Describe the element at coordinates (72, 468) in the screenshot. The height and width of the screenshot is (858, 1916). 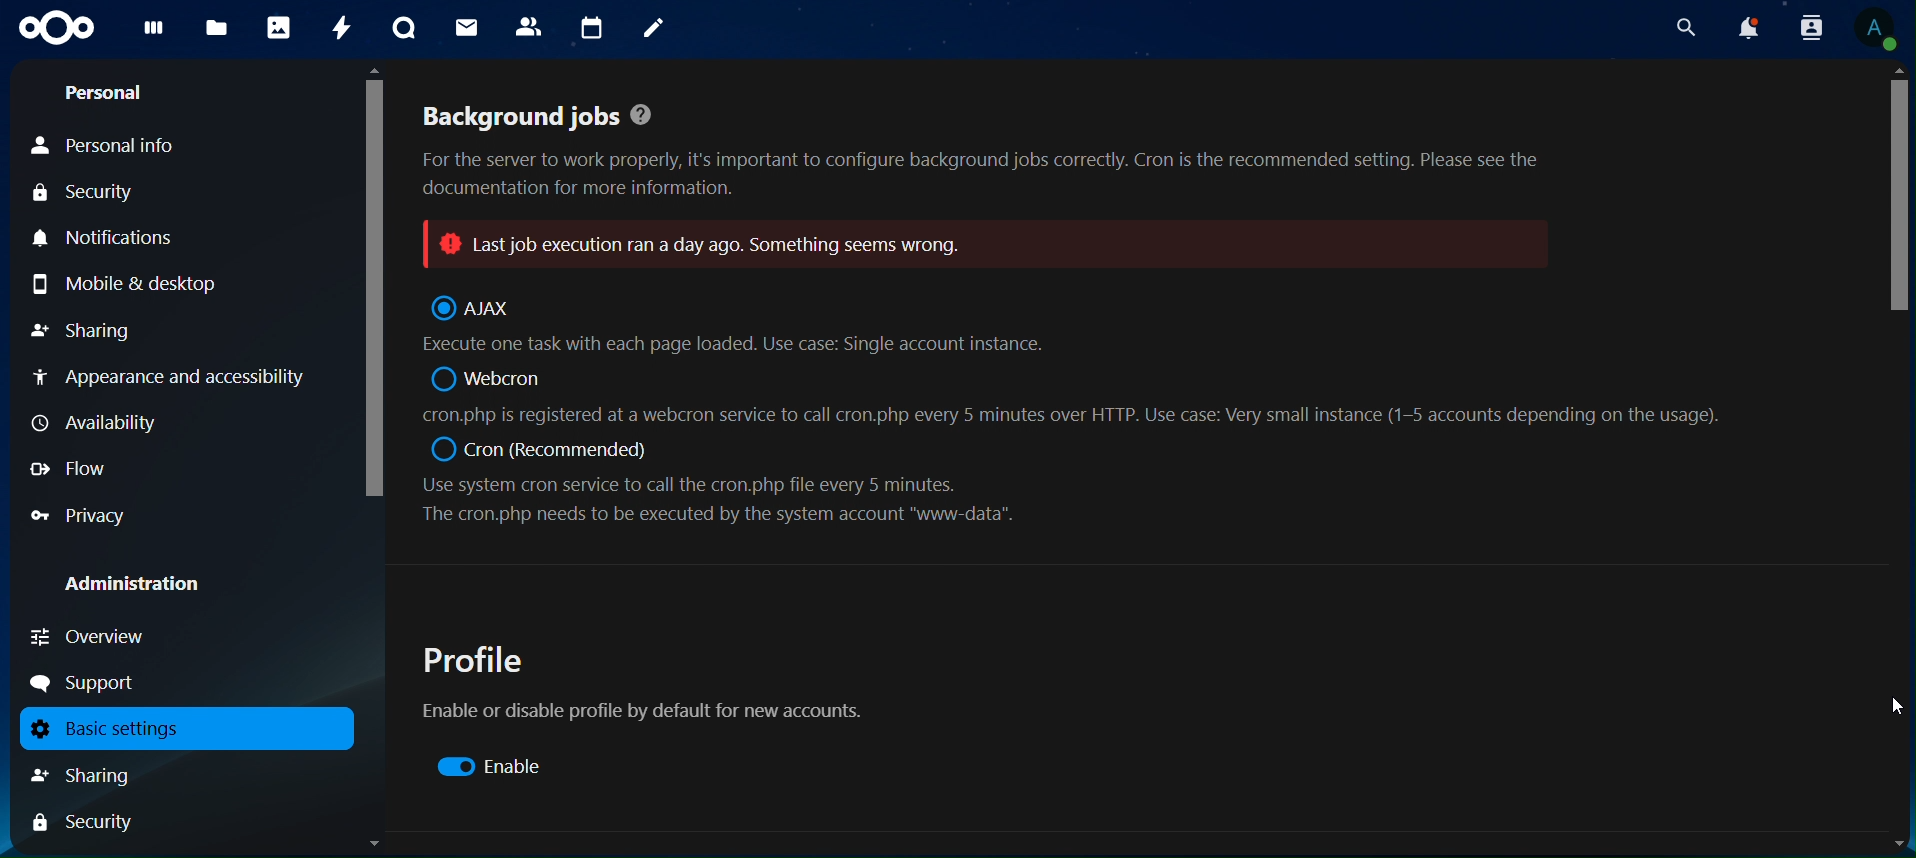
I see `flow` at that location.